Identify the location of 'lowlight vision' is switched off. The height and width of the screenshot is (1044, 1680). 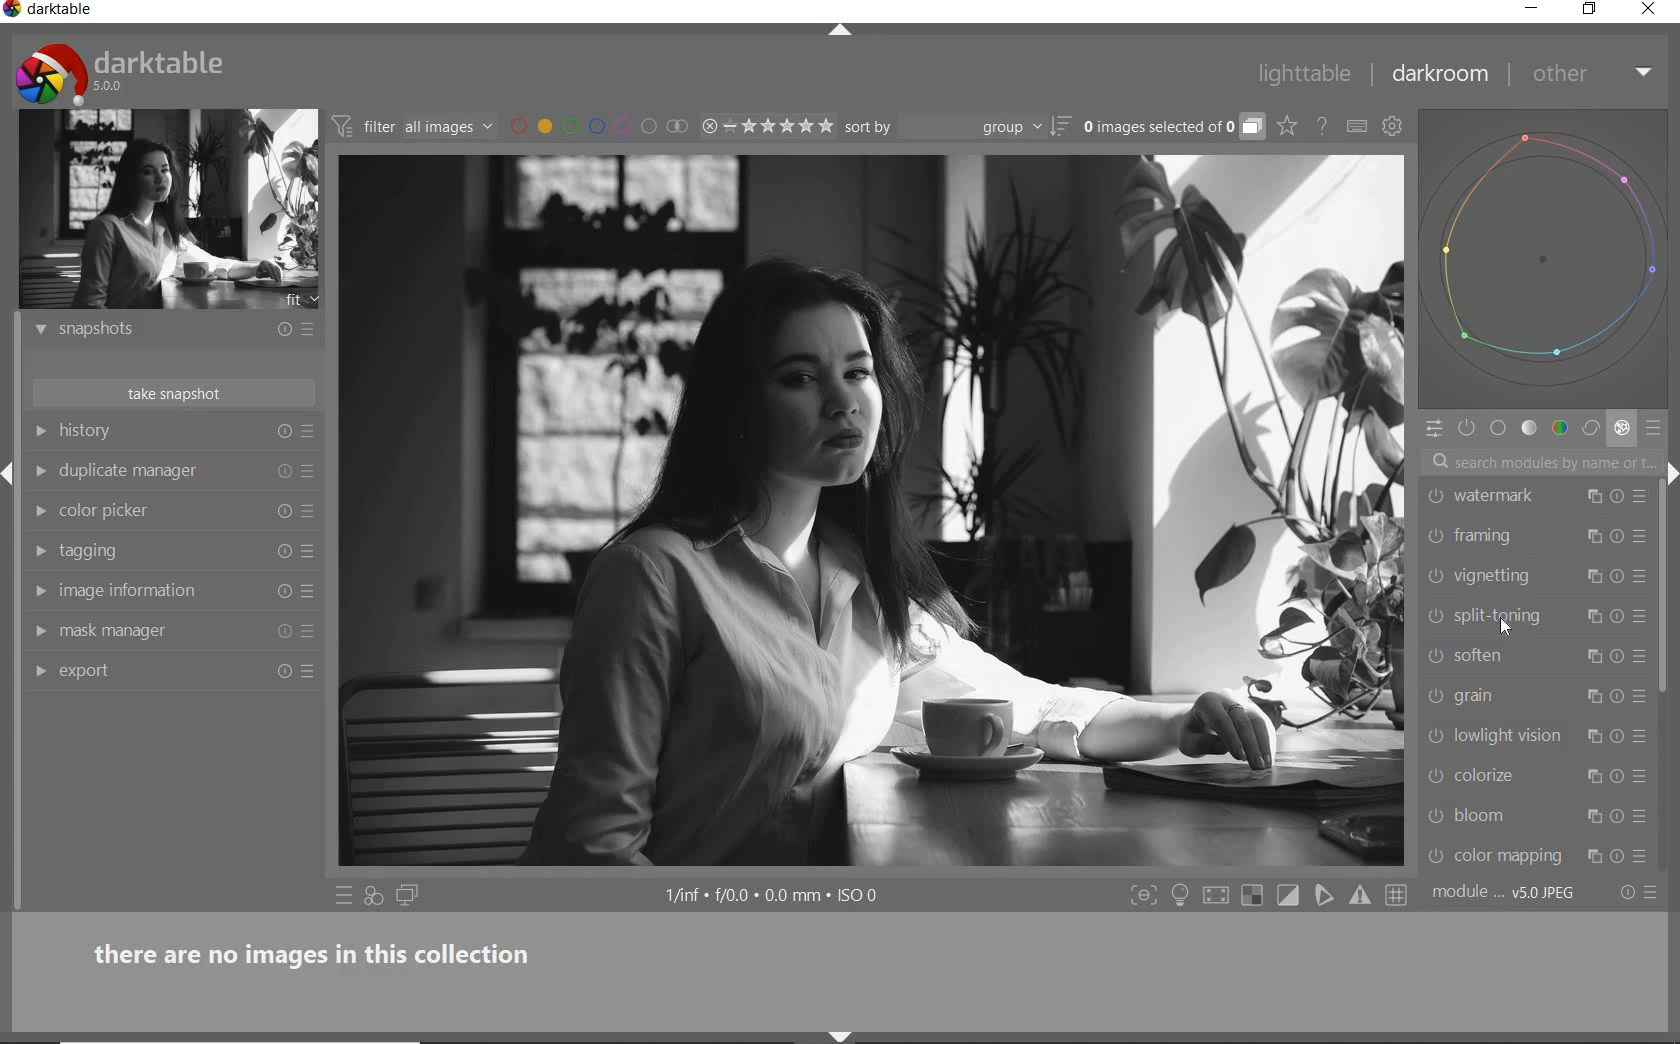
(1436, 734).